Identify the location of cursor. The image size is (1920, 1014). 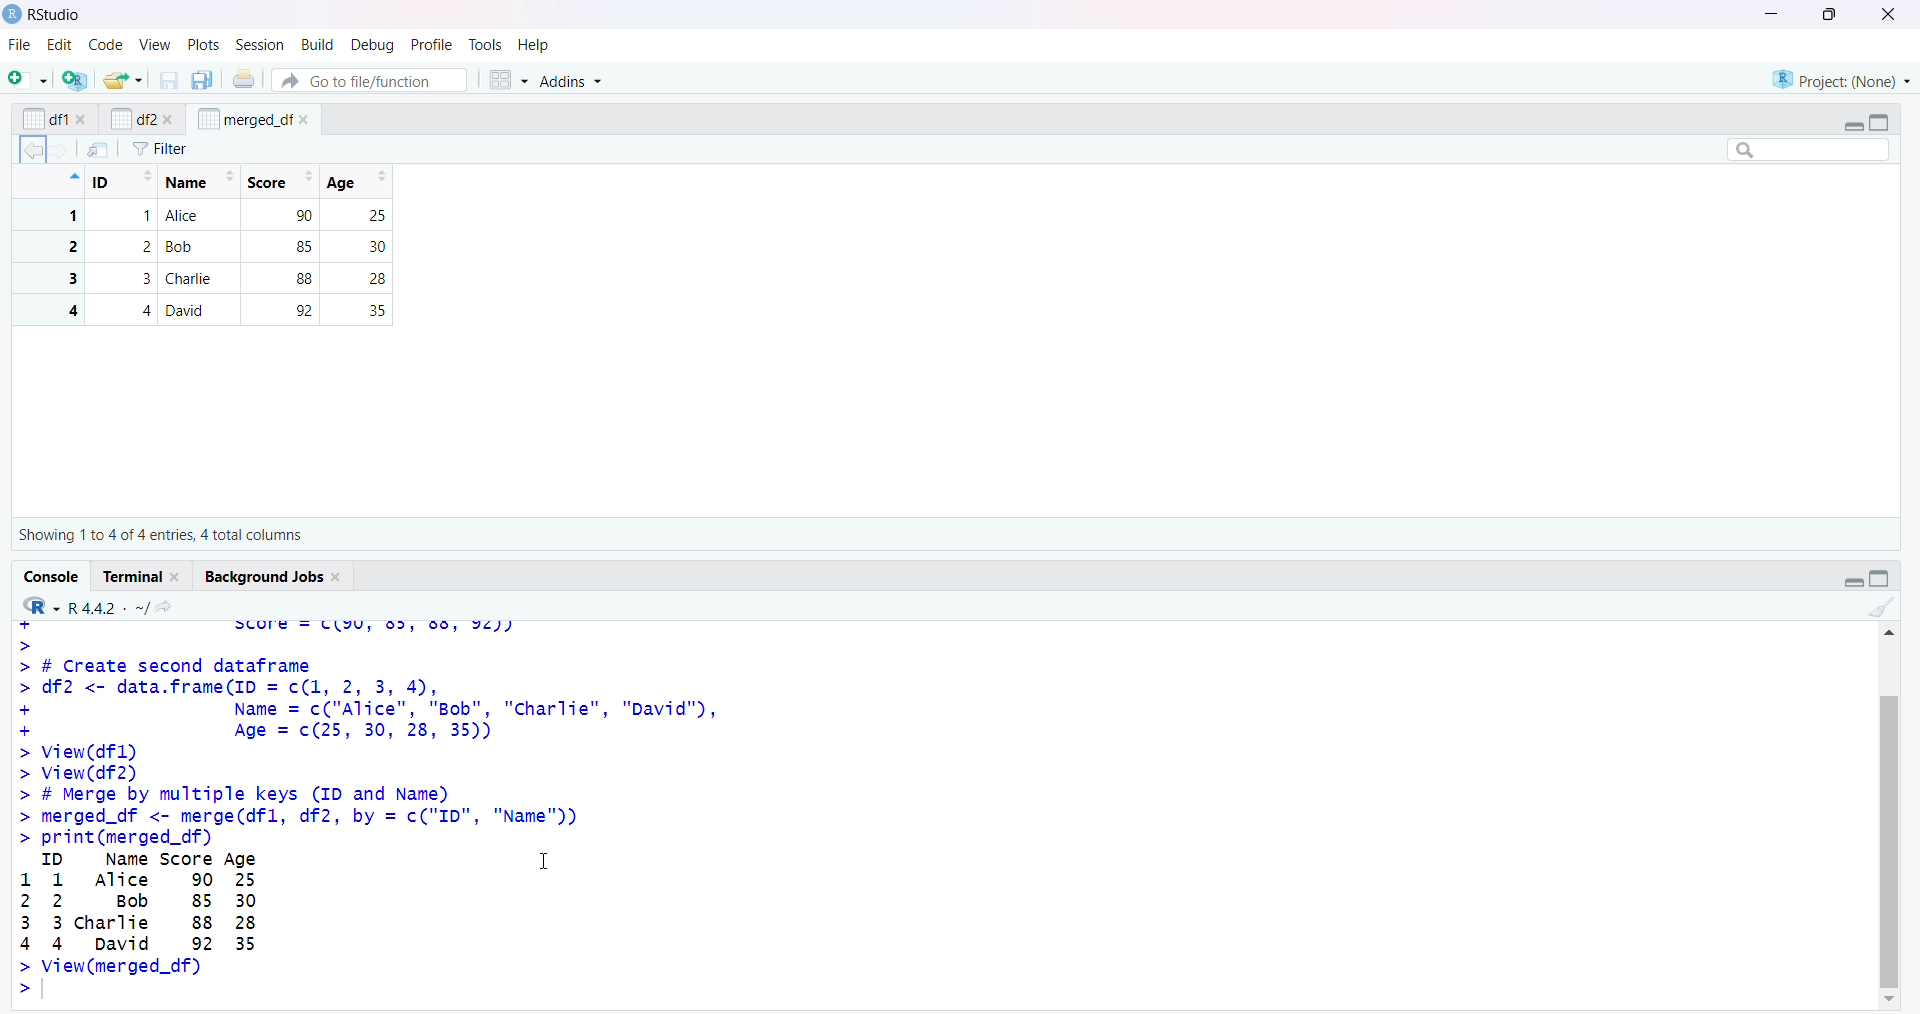
(545, 860).